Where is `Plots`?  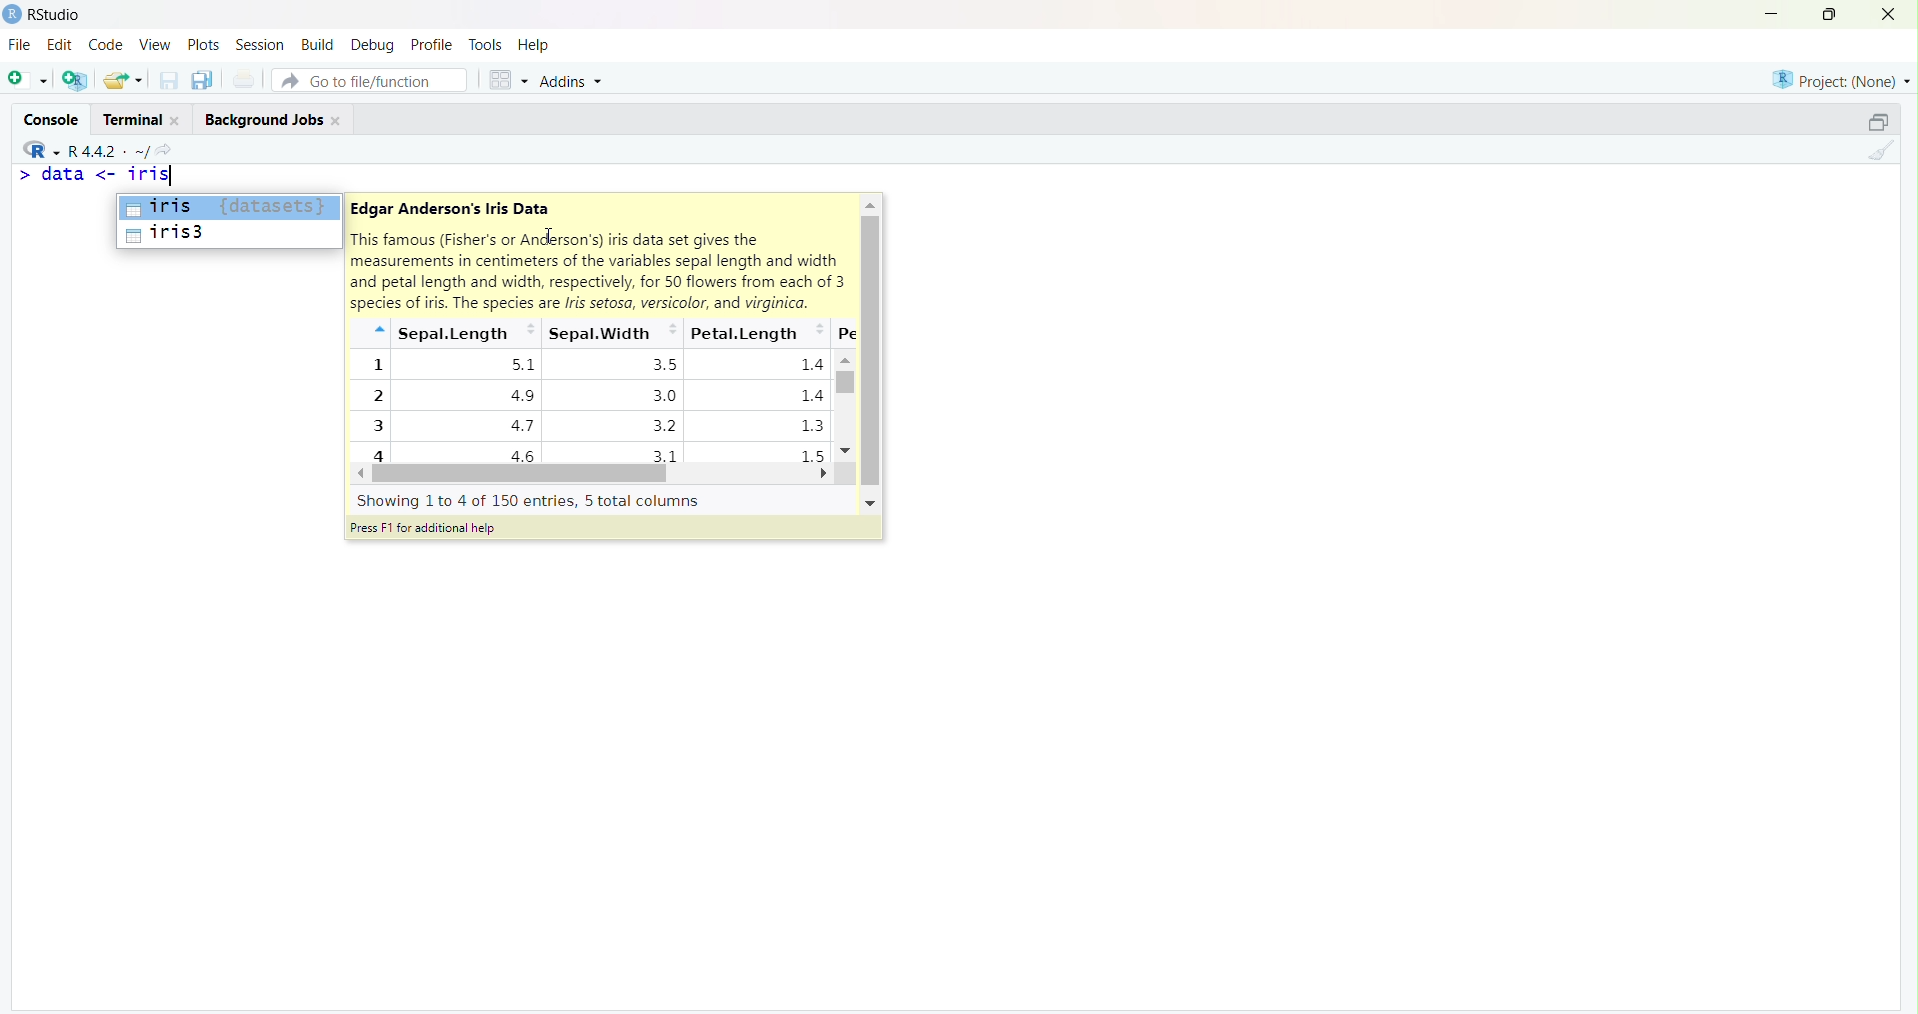
Plots is located at coordinates (203, 44).